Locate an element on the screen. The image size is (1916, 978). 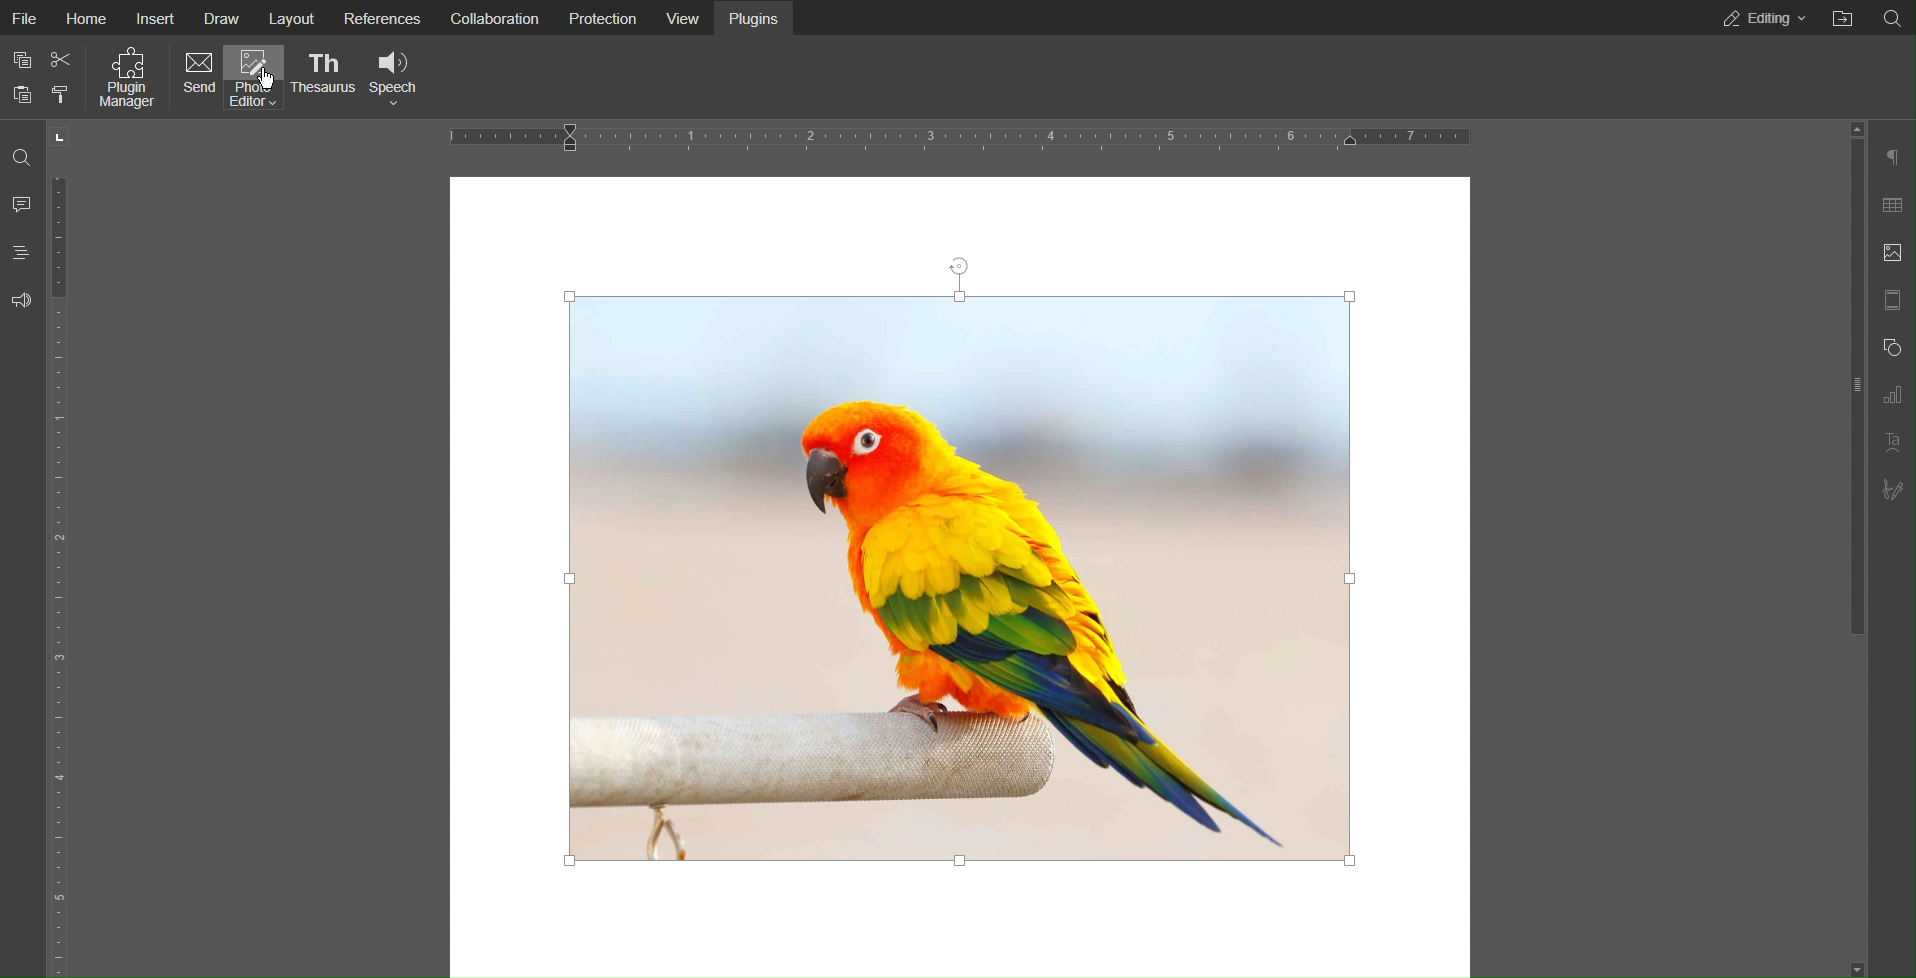
Cursor on Photo Editor is located at coordinates (264, 80).